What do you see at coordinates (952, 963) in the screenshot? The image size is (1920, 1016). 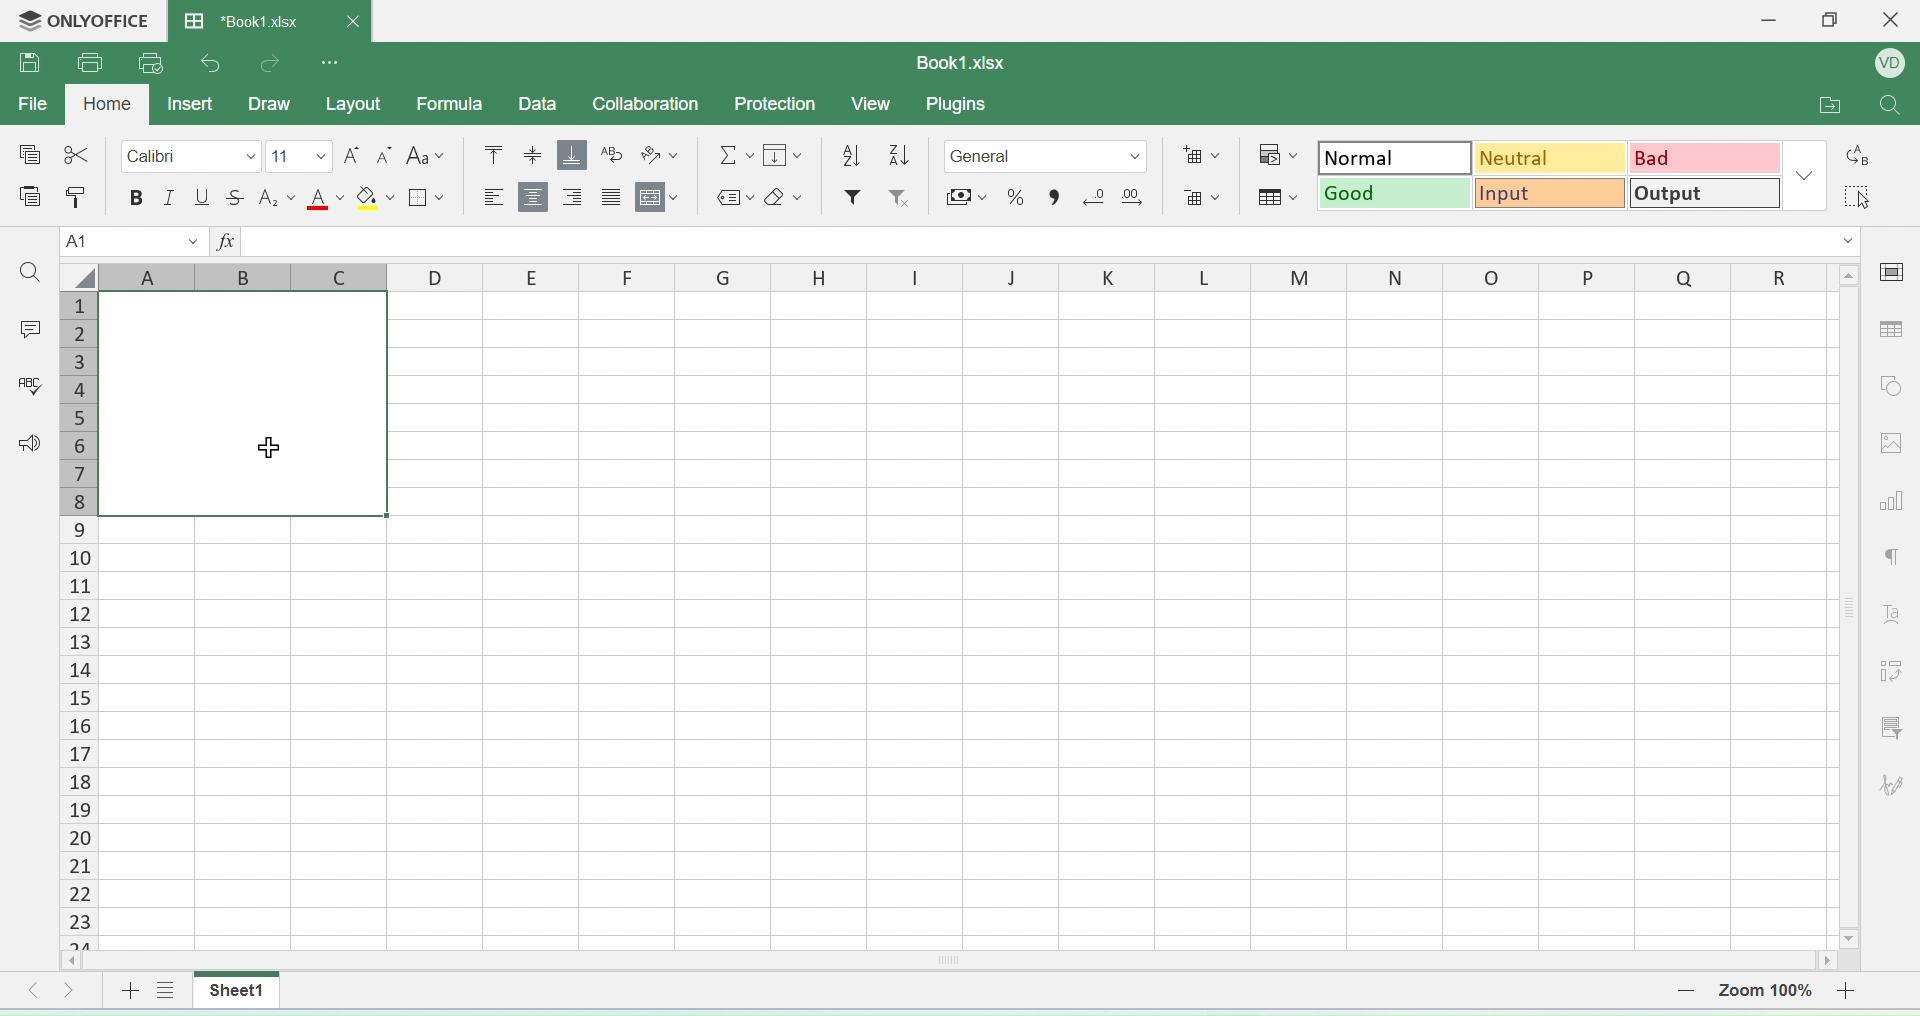 I see `horizontal scroll bar` at bounding box center [952, 963].